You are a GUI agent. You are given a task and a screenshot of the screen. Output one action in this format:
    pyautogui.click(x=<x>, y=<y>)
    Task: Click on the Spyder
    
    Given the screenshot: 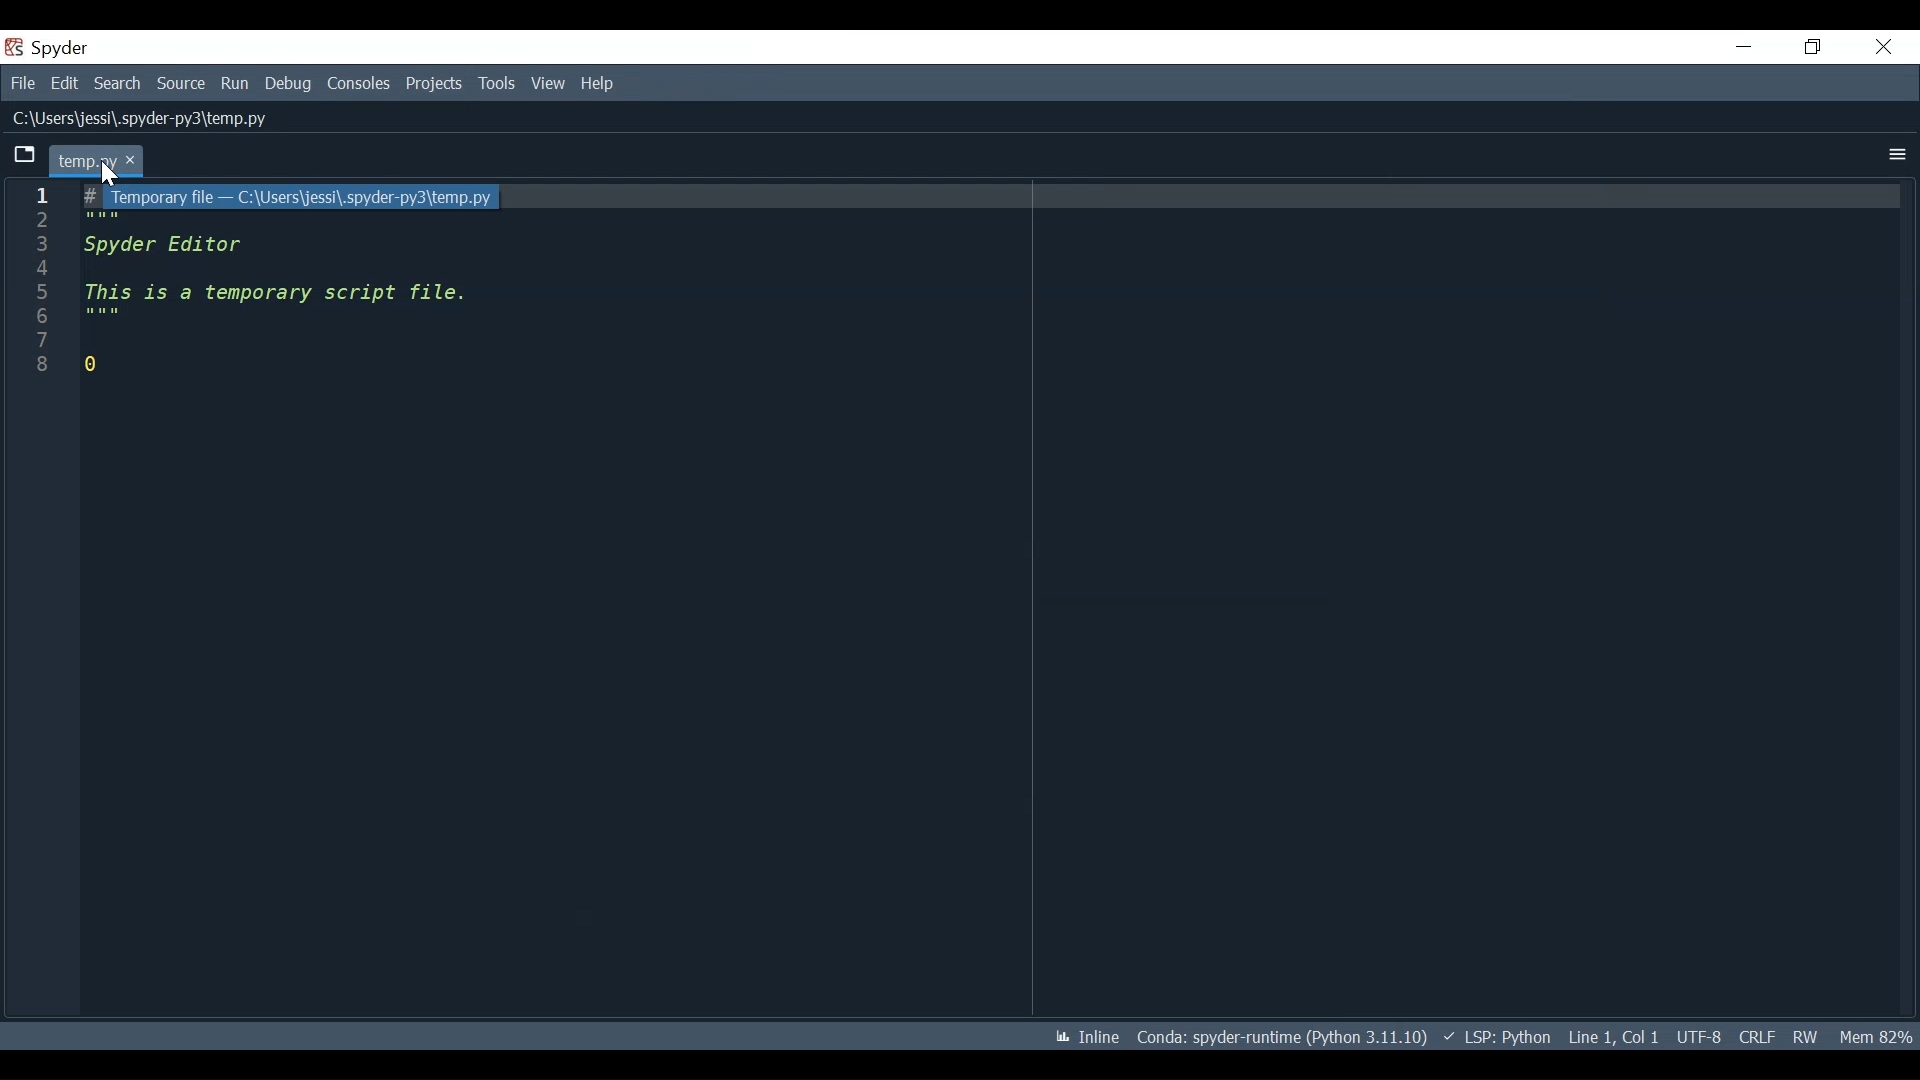 What is the action you would take?
    pyautogui.click(x=52, y=49)
    